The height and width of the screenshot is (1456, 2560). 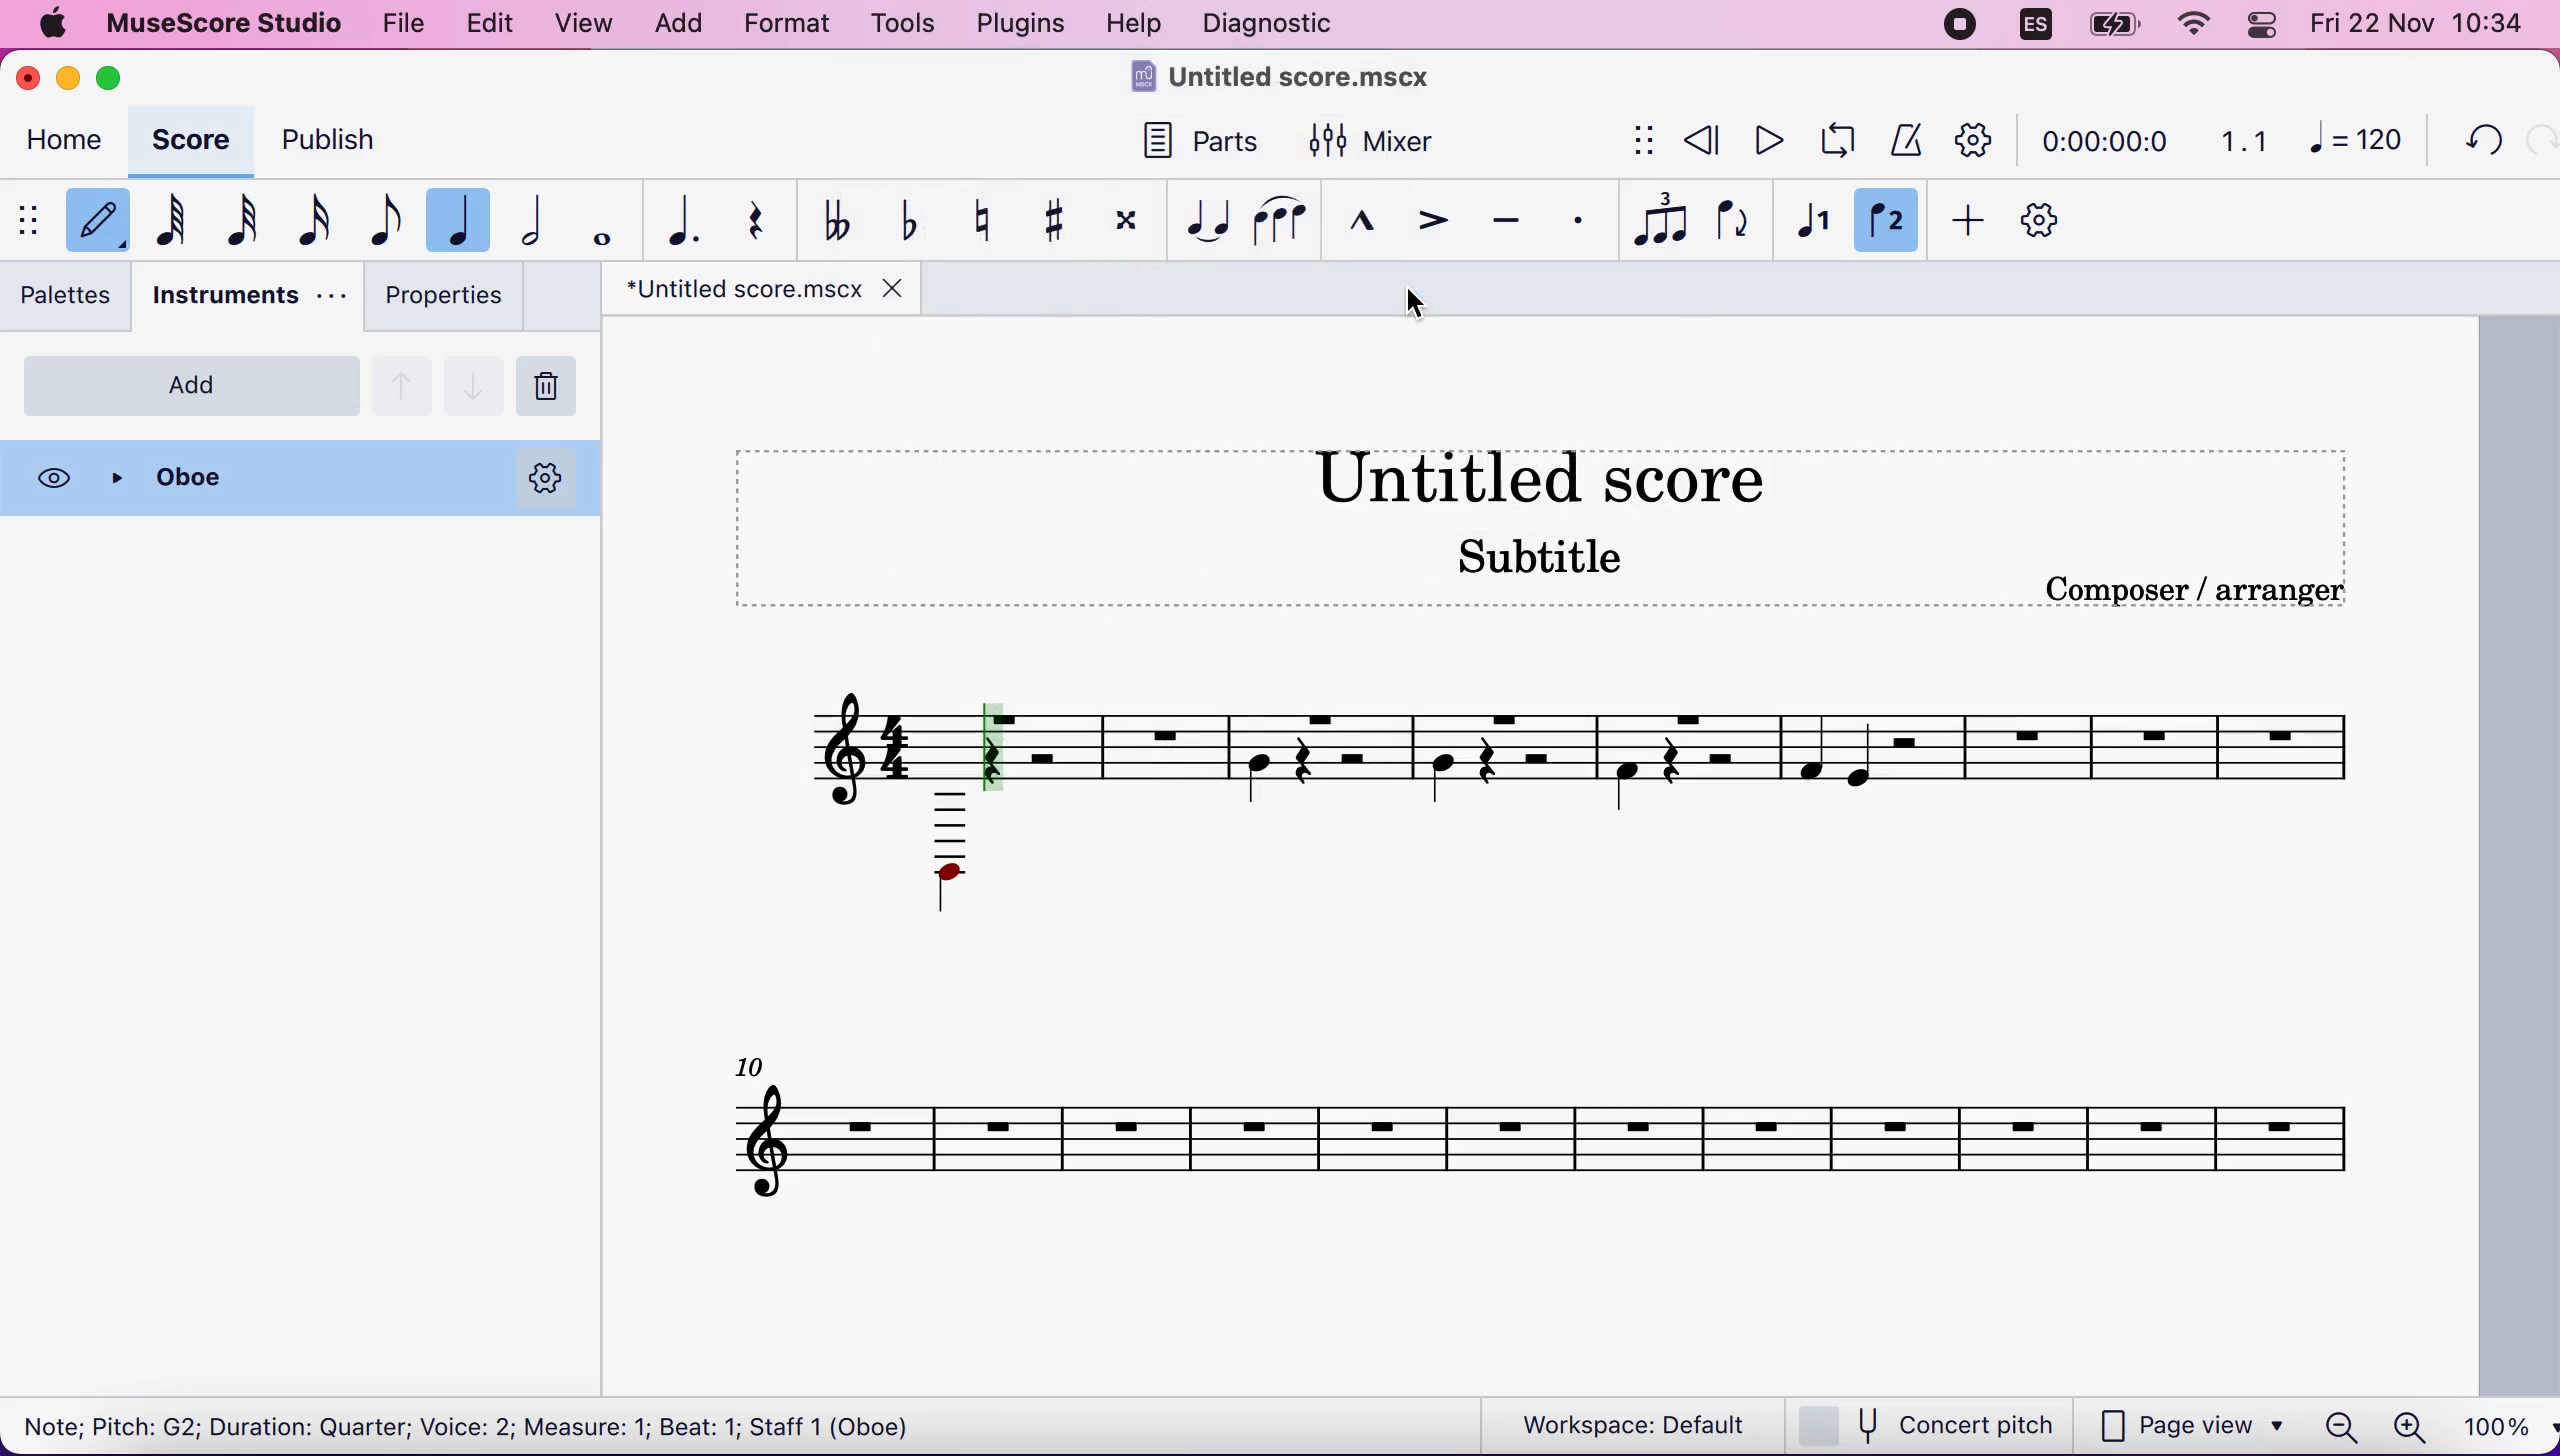 I want to click on half note, so click(x=533, y=217).